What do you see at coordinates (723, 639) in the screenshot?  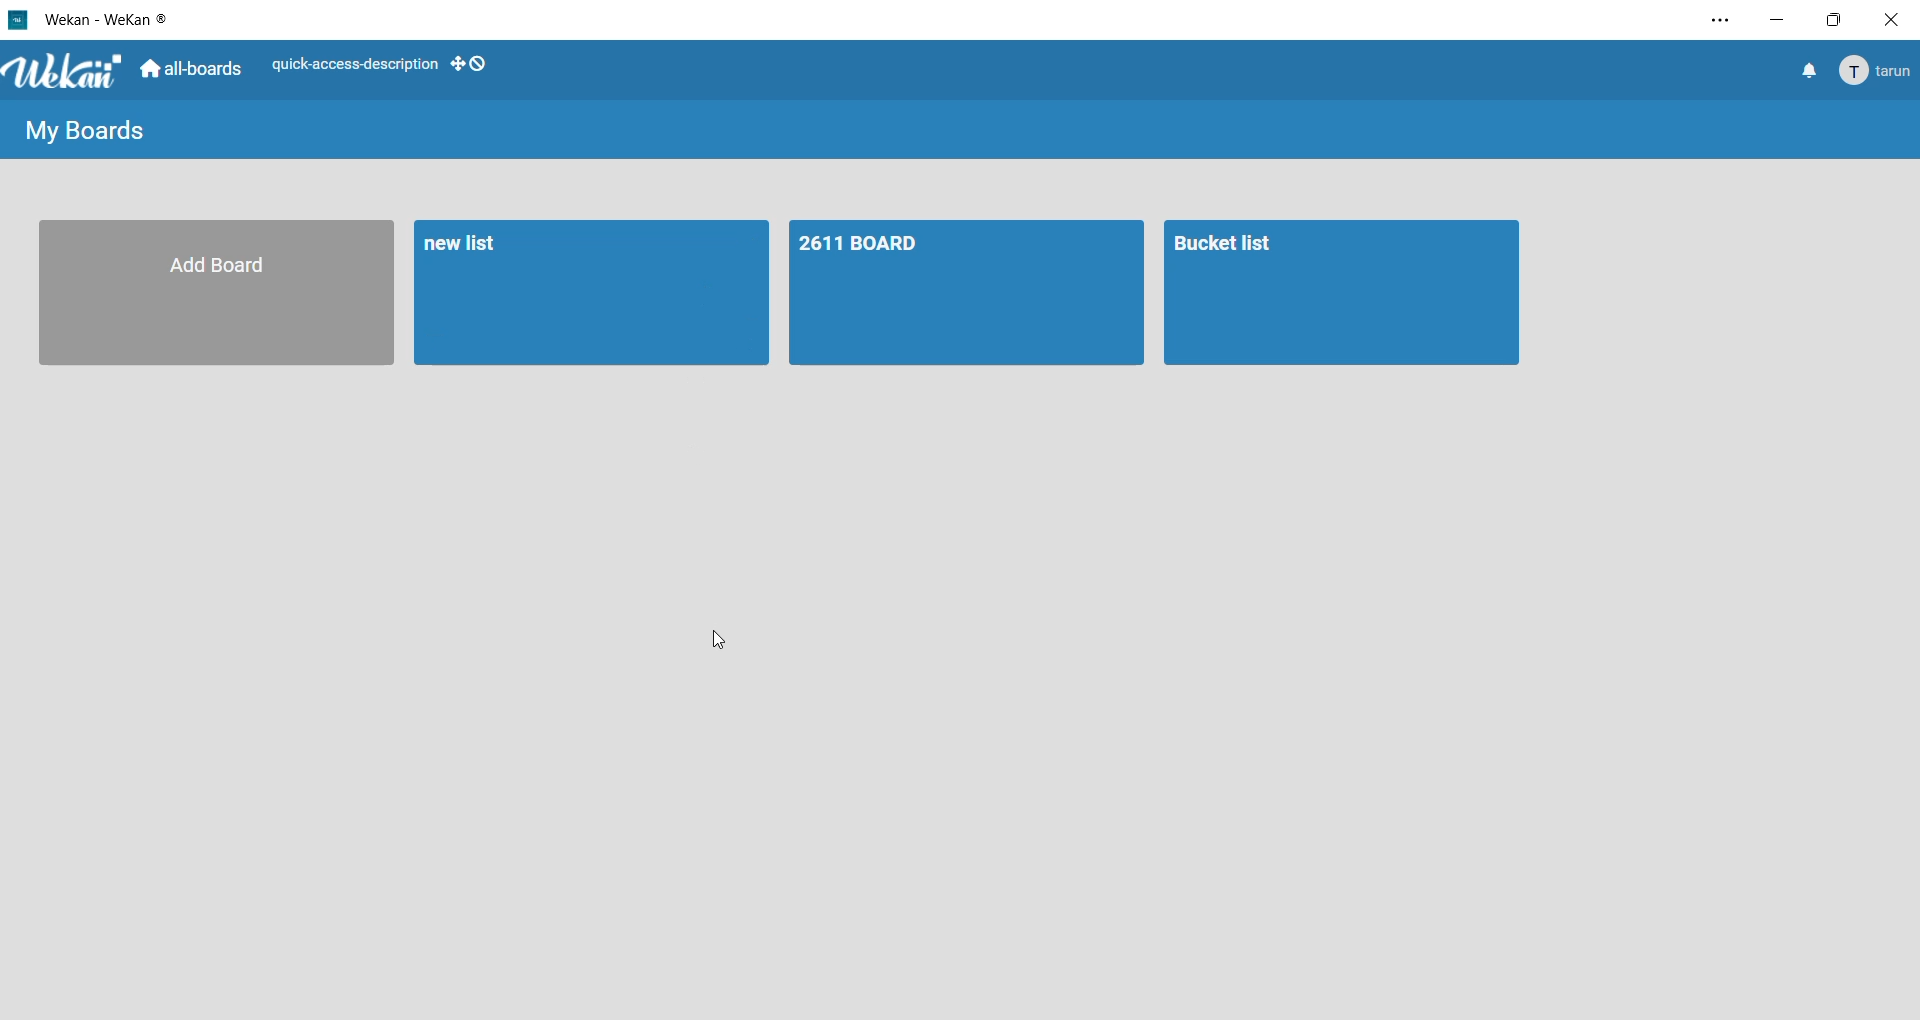 I see `cursor` at bounding box center [723, 639].